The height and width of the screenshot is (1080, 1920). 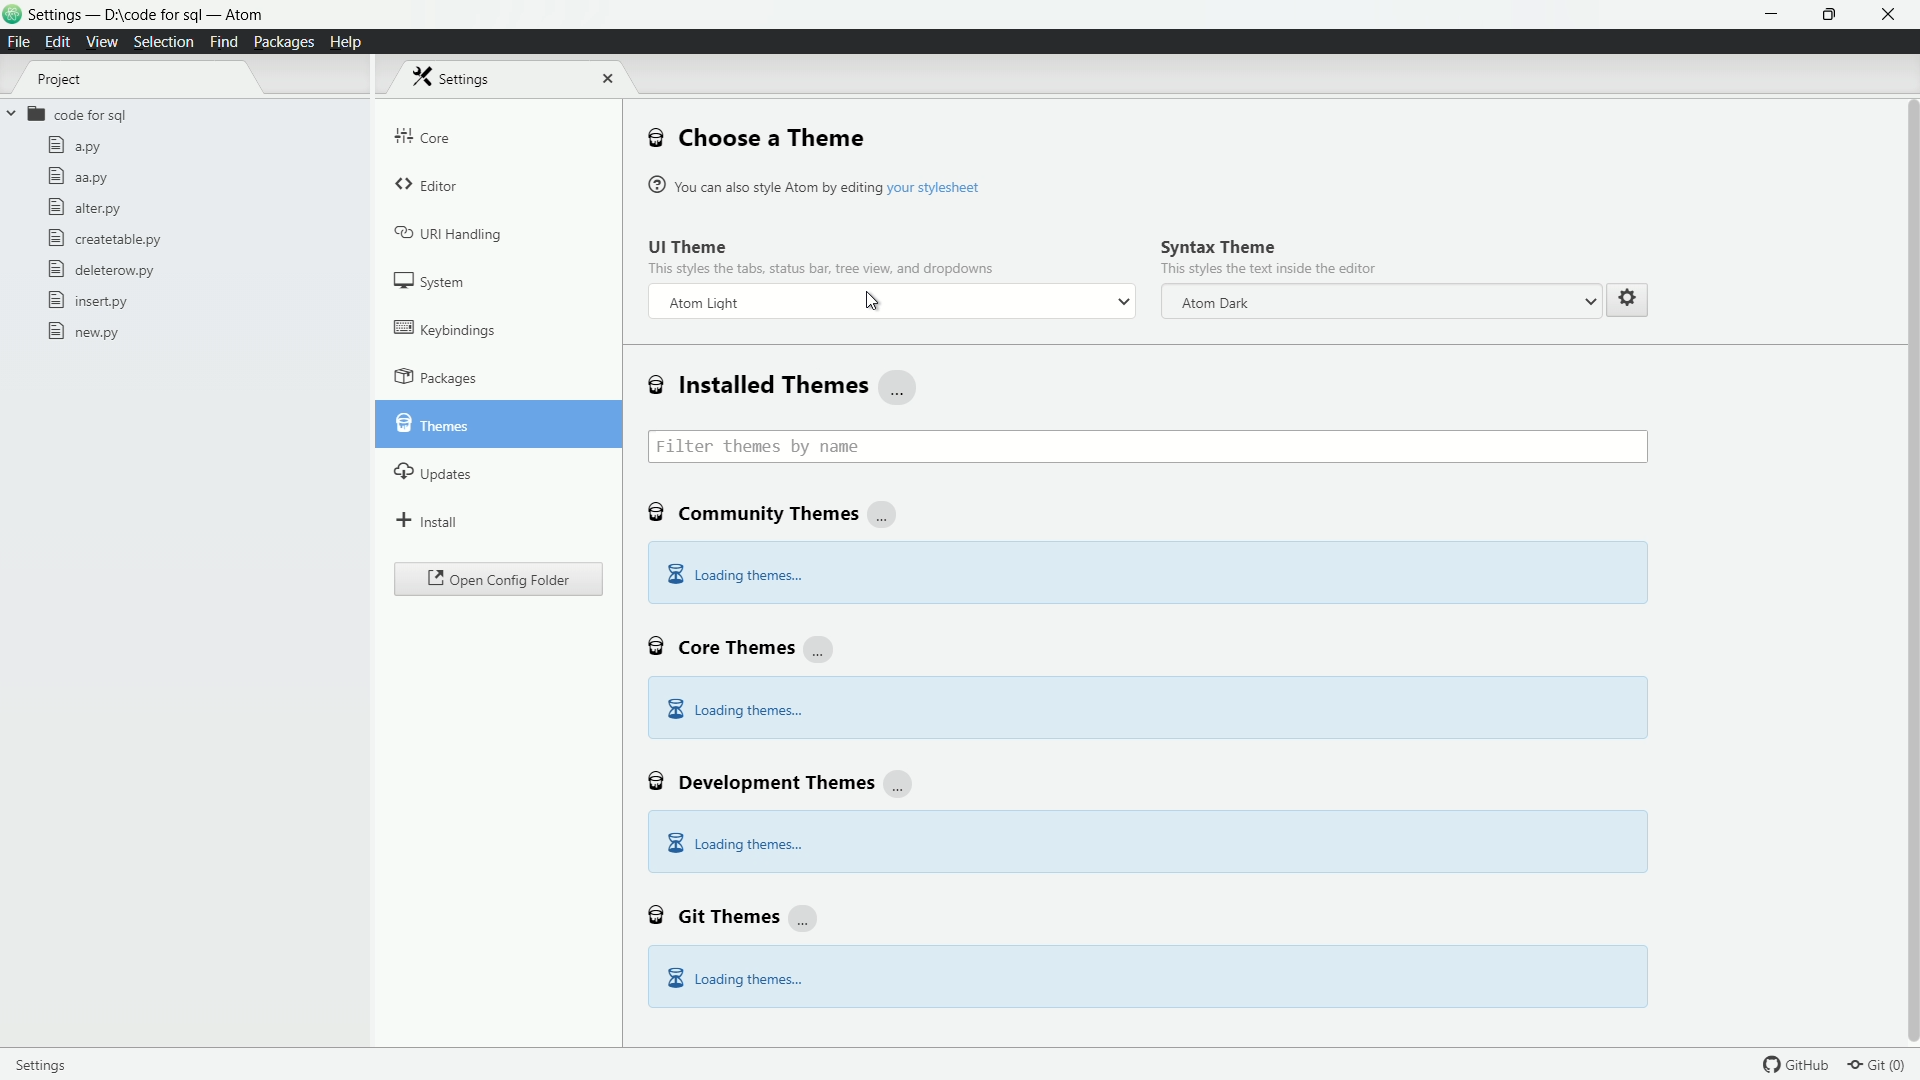 I want to click on selection menu, so click(x=163, y=43).